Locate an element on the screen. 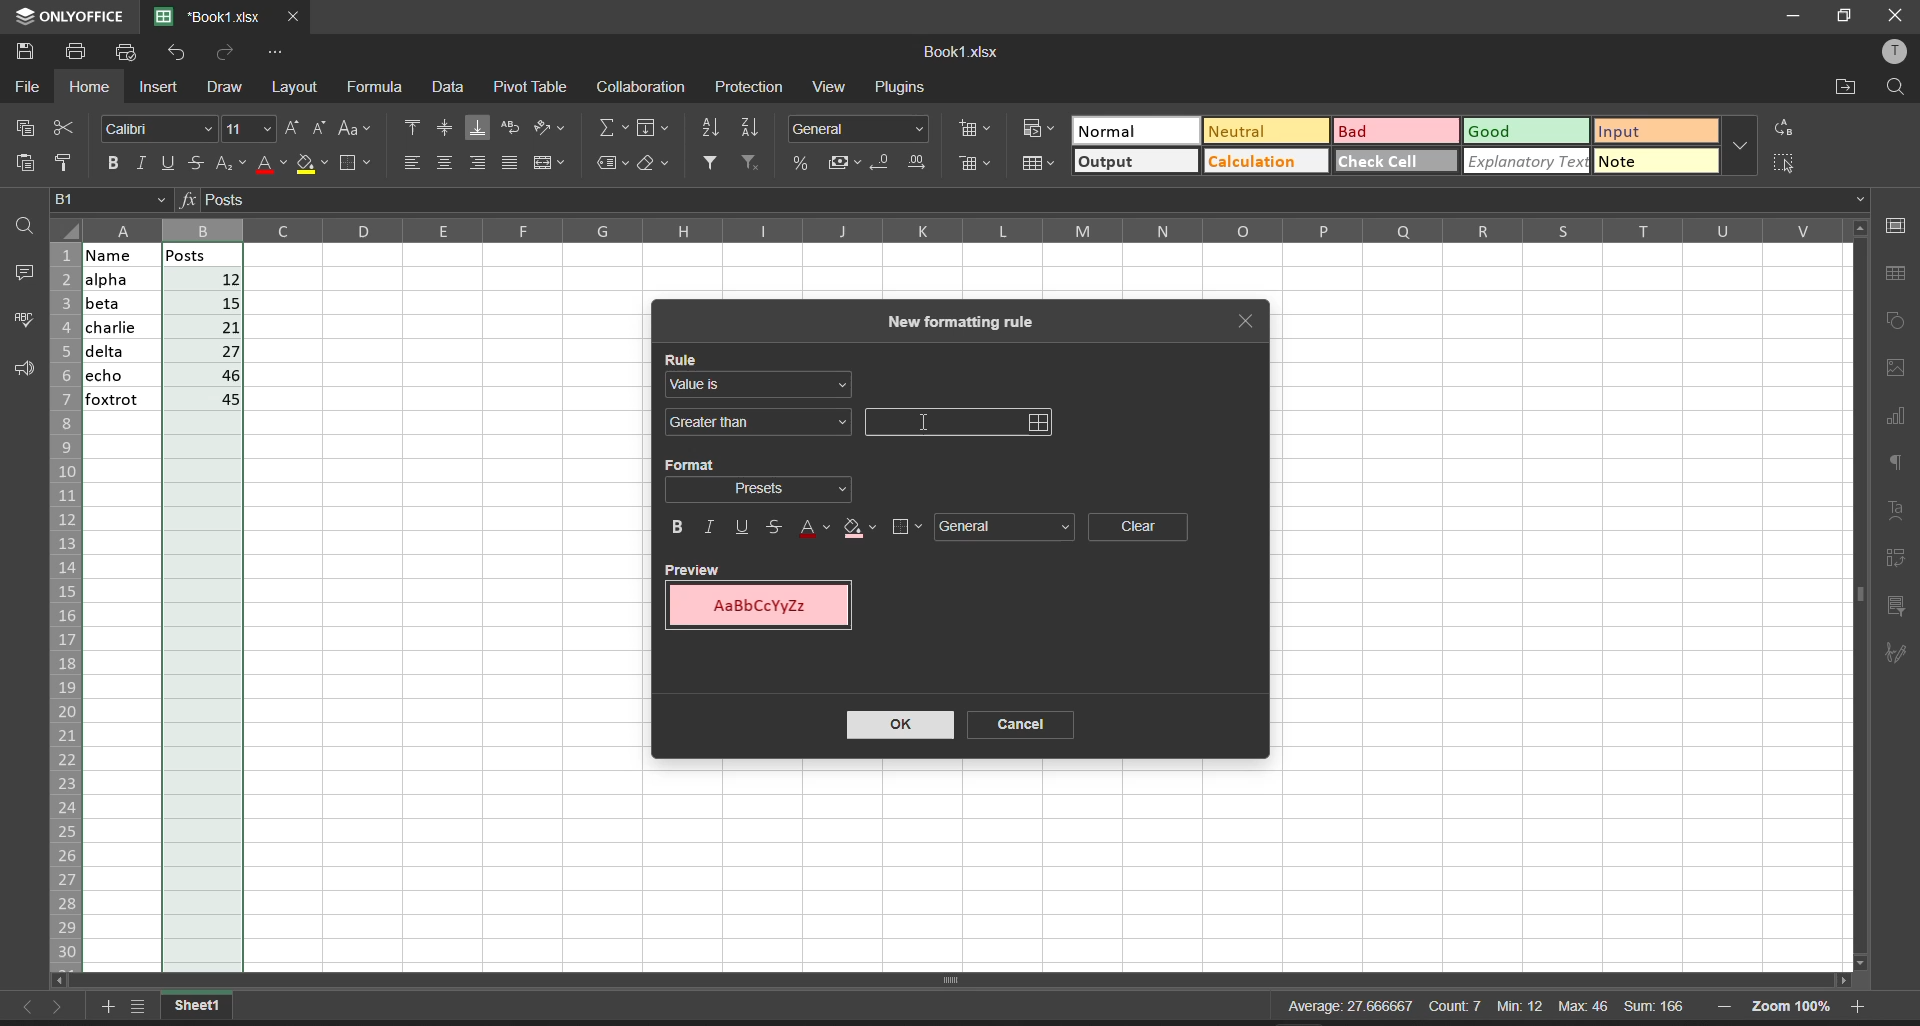 This screenshot has width=1920, height=1026. Good is located at coordinates (1493, 130).